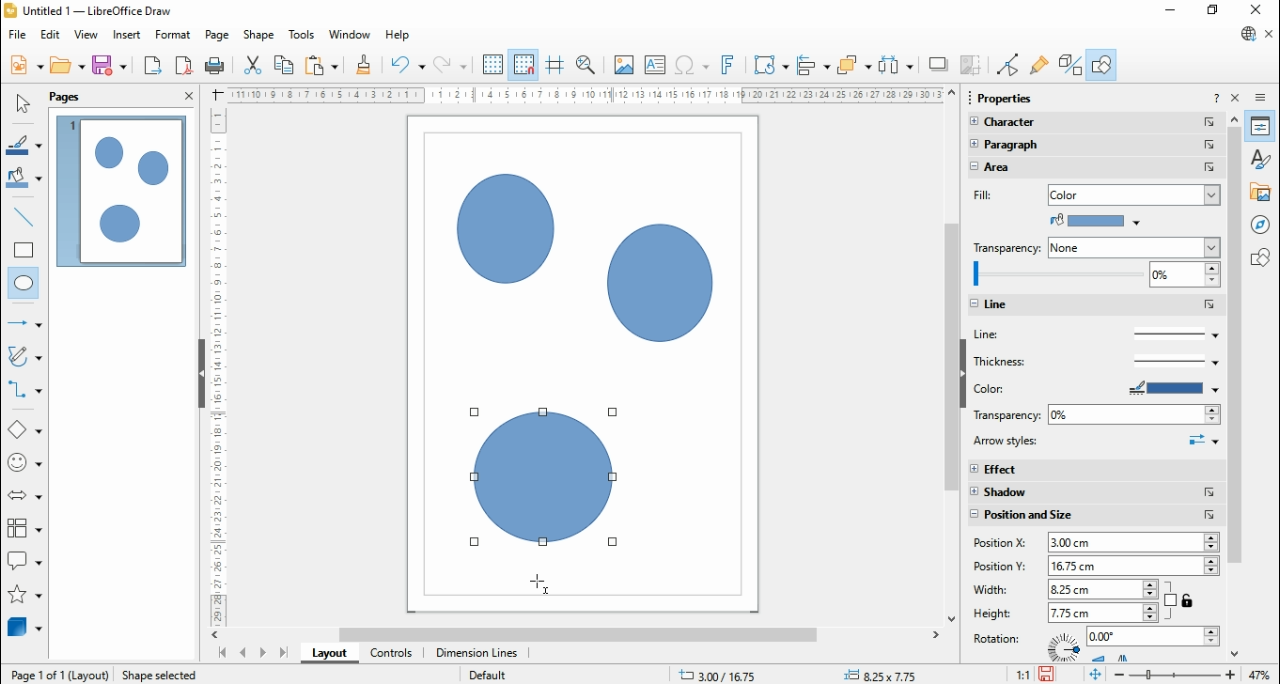 The height and width of the screenshot is (684, 1280). I want to click on 5.75cm, so click(1103, 588).